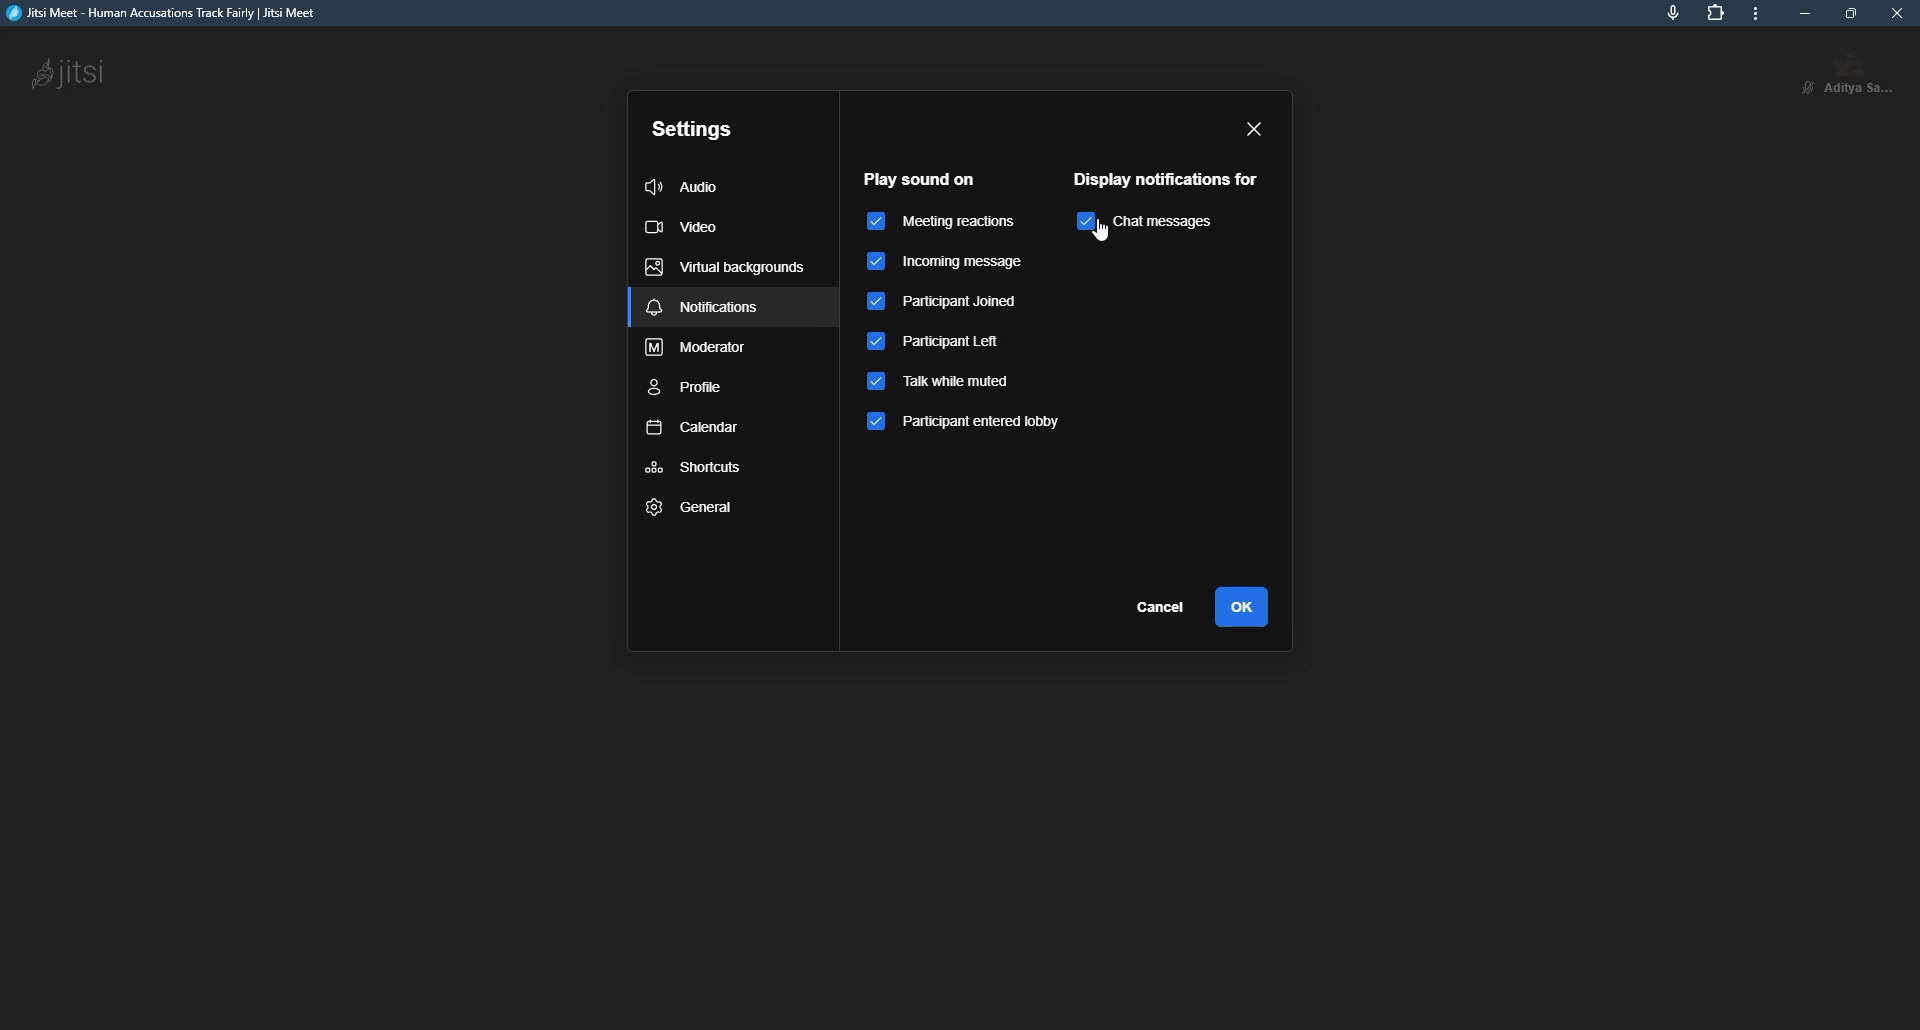 This screenshot has height=1030, width=1920. I want to click on mic, so click(1672, 14).